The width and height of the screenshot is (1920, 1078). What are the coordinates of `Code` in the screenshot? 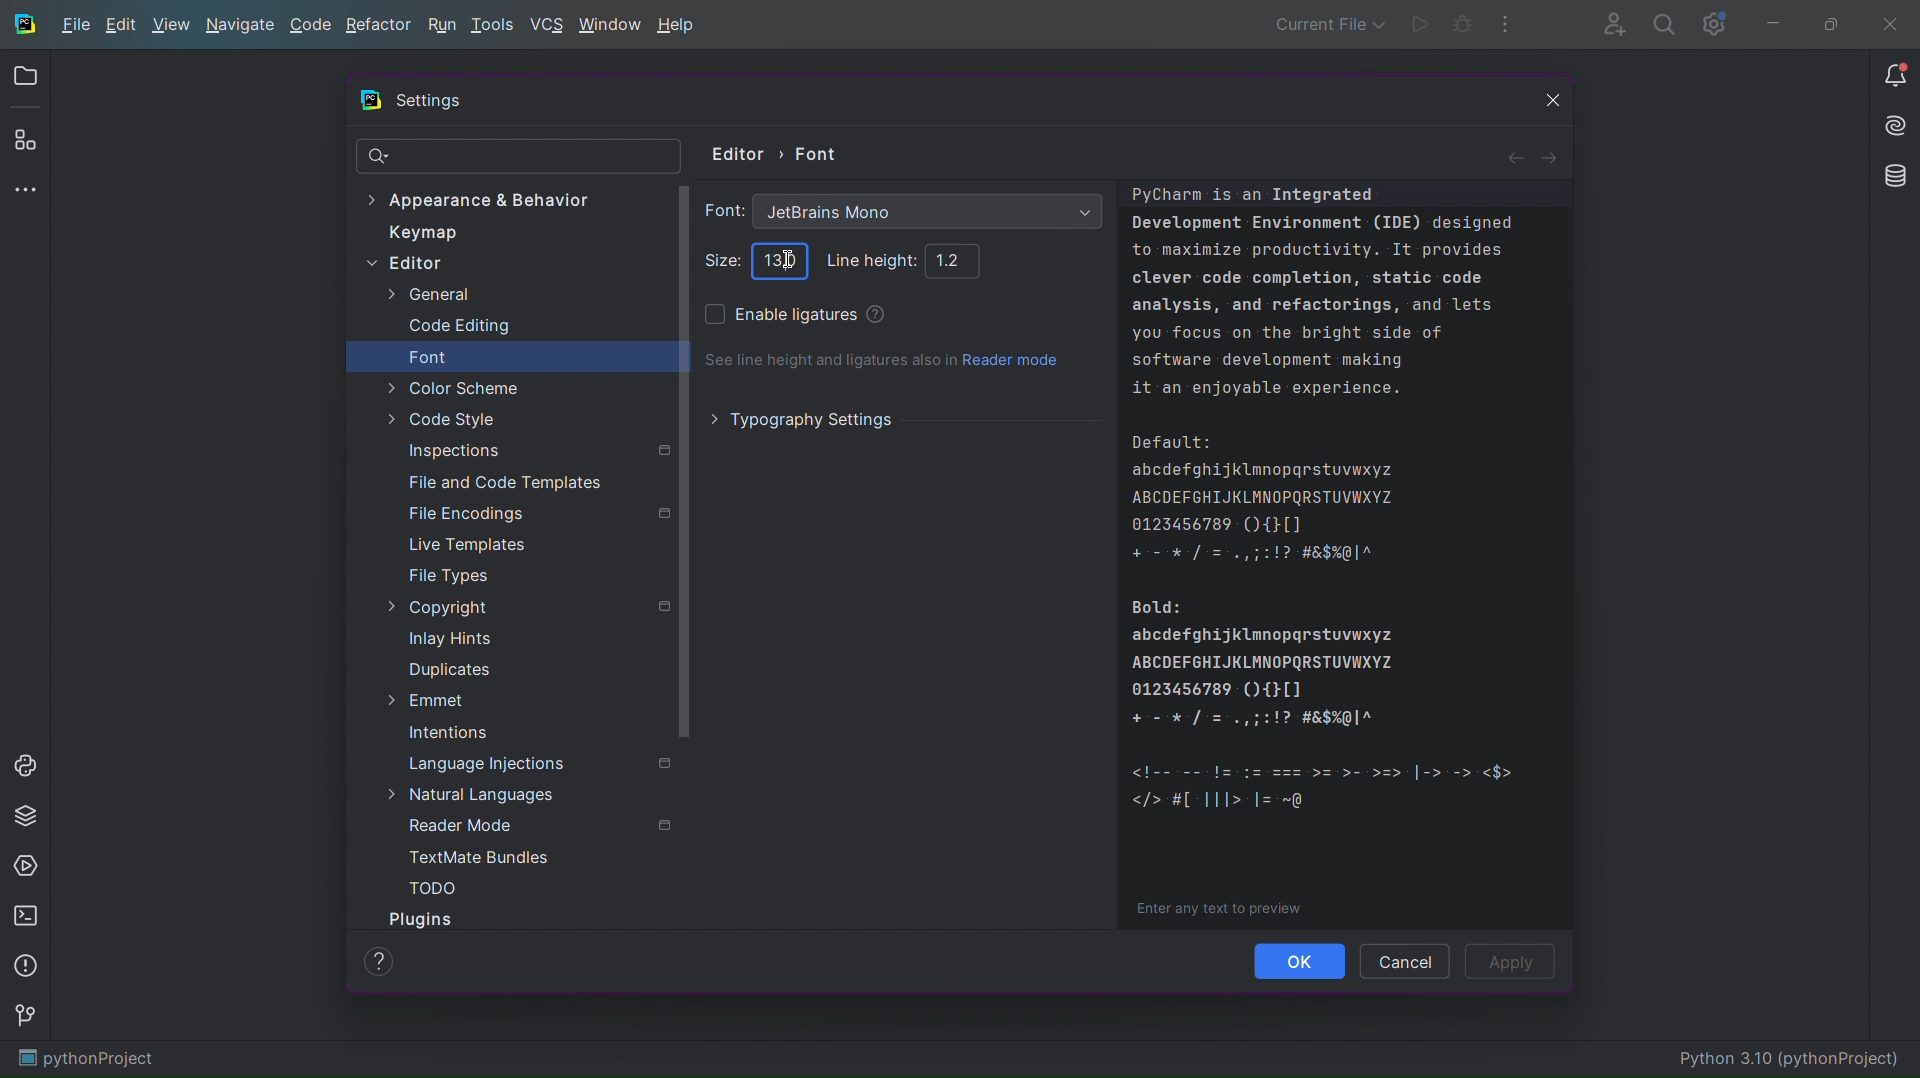 It's located at (1346, 557).